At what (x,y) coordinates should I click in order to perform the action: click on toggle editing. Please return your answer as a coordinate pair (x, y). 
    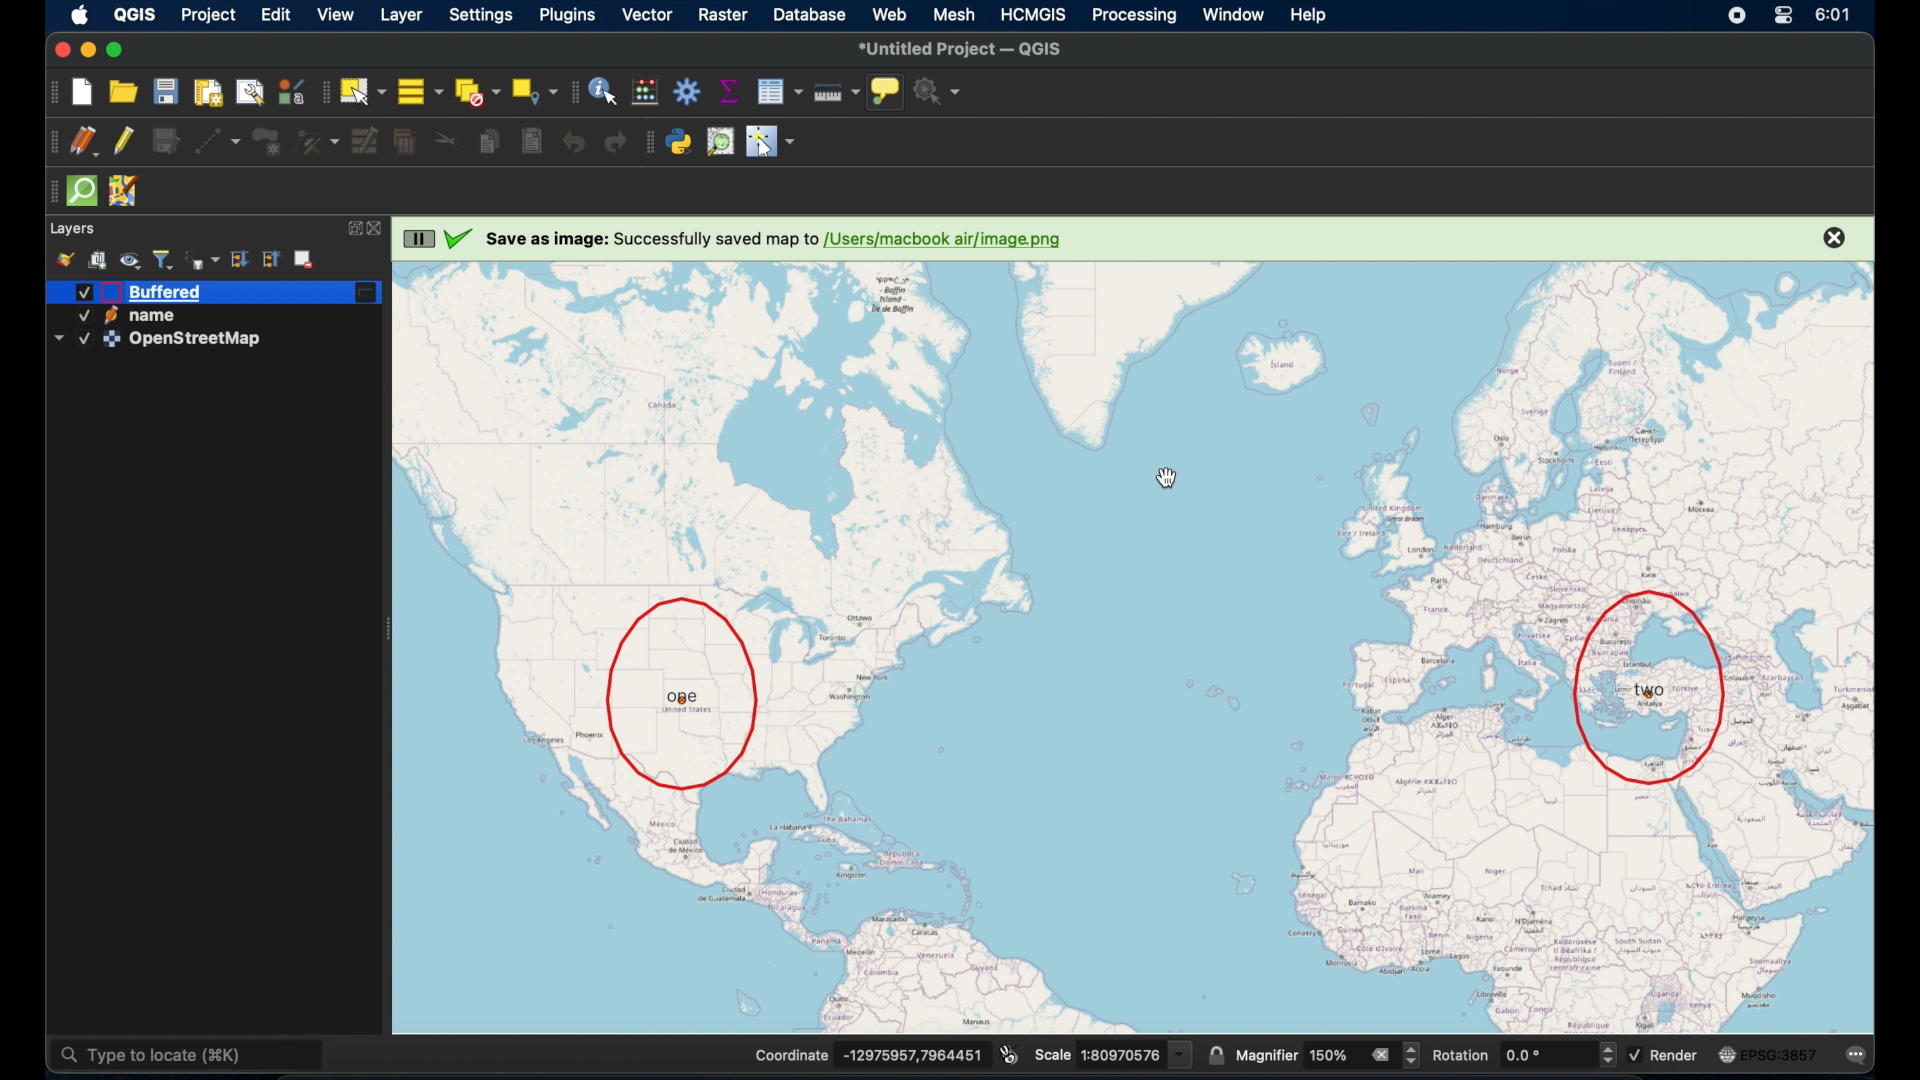
    Looking at the image, I should click on (122, 140).